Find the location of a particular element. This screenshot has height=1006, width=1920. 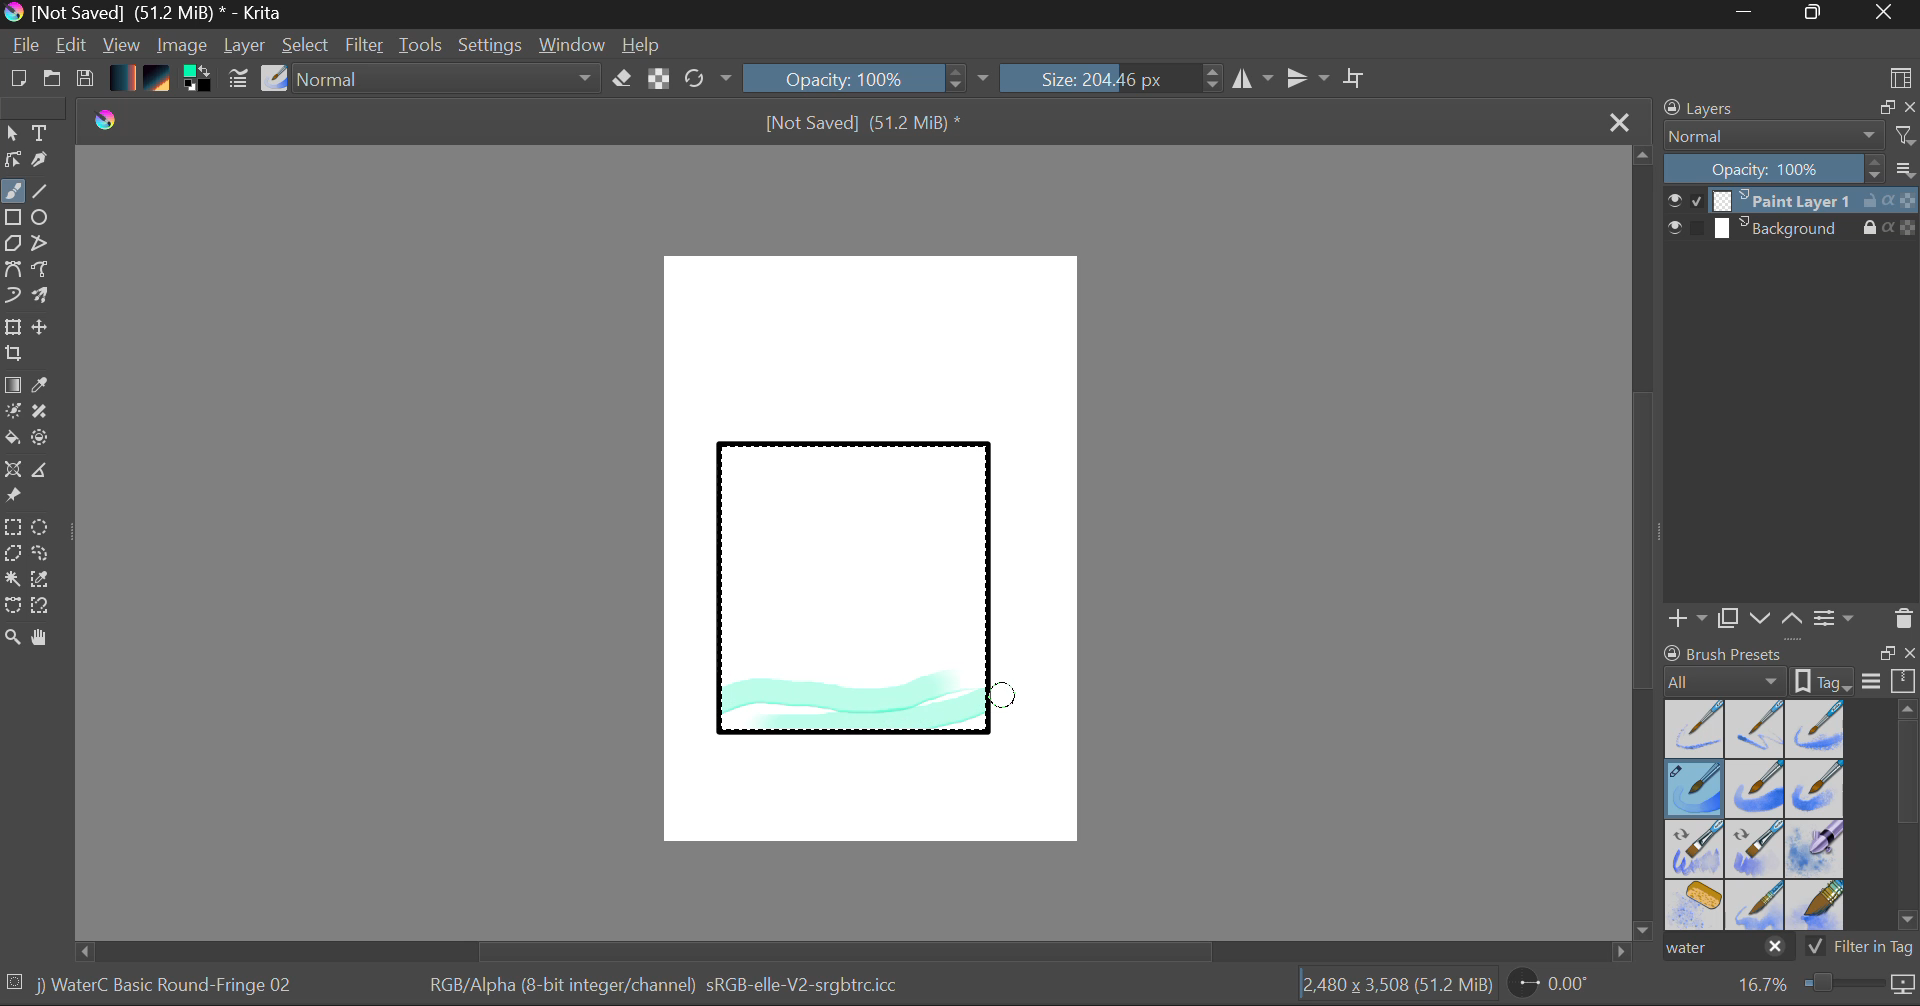

Layer 1 is located at coordinates (1793, 203).